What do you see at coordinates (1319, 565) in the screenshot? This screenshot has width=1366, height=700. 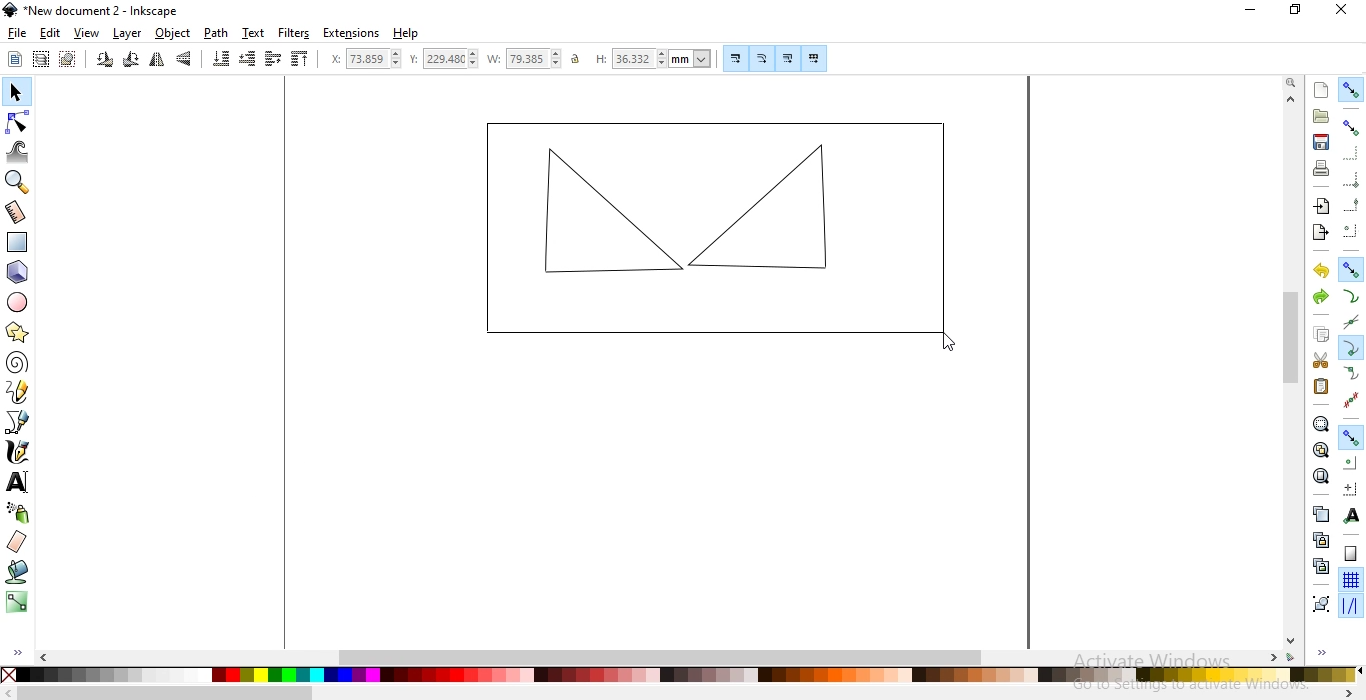 I see `cut the selected clone` at bounding box center [1319, 565].